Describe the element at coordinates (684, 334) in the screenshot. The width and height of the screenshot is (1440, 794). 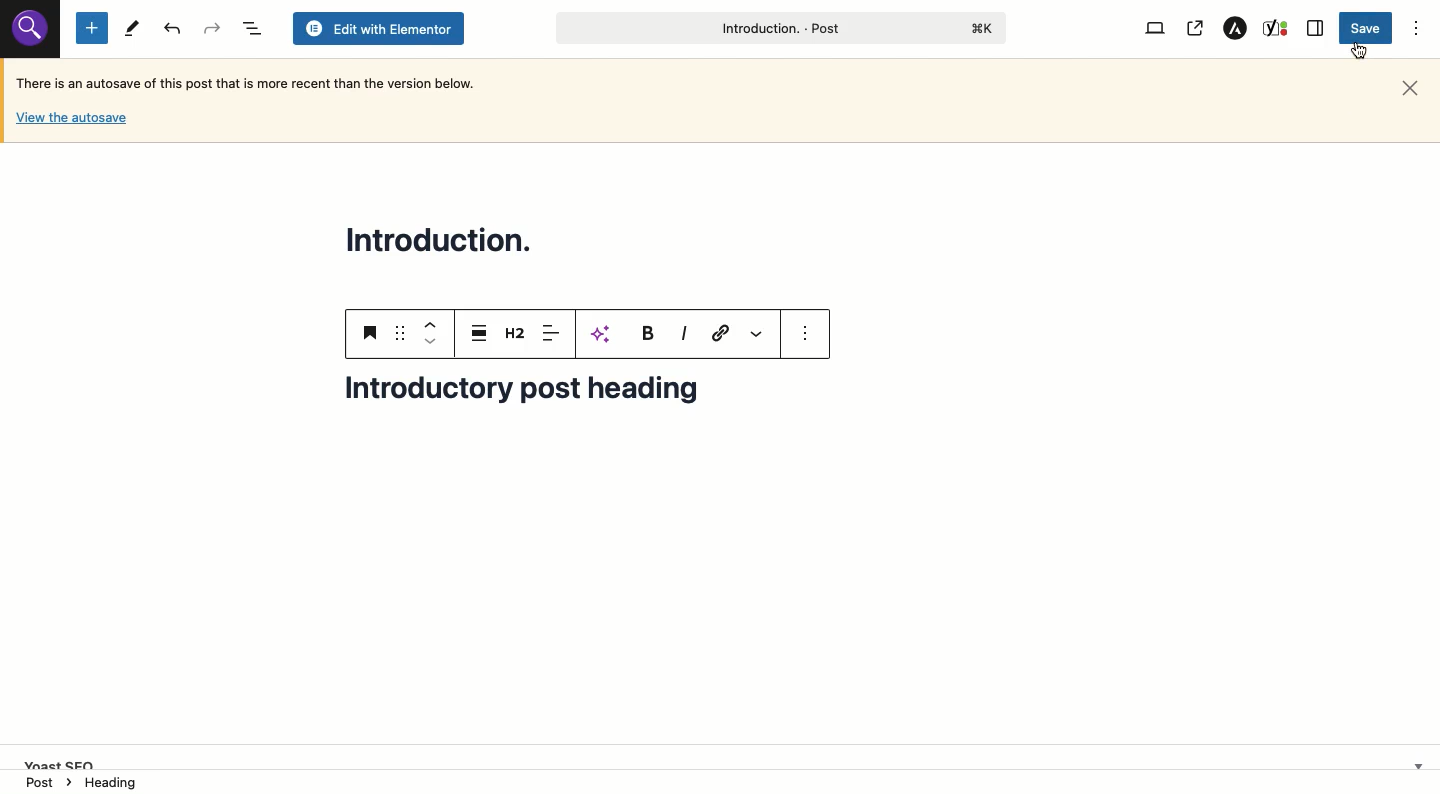
I see `Italic` at that location.